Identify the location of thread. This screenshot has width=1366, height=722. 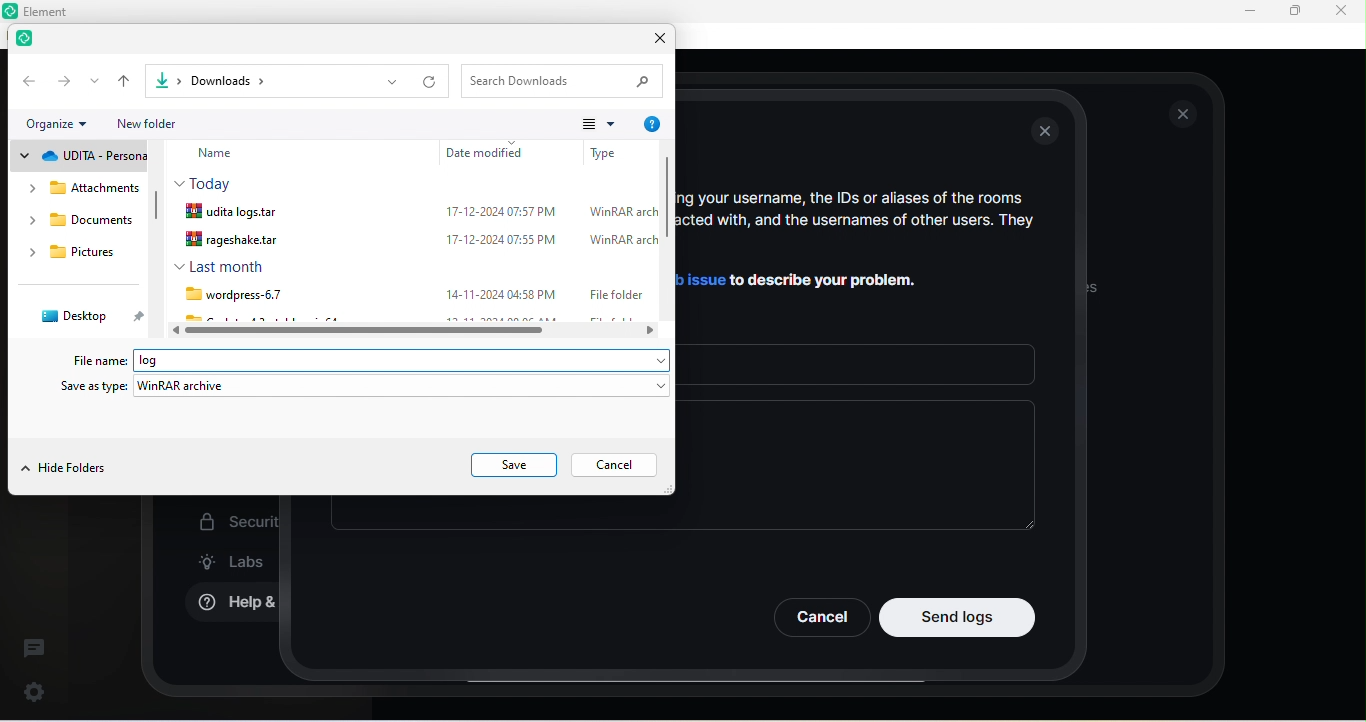
(34, 647).